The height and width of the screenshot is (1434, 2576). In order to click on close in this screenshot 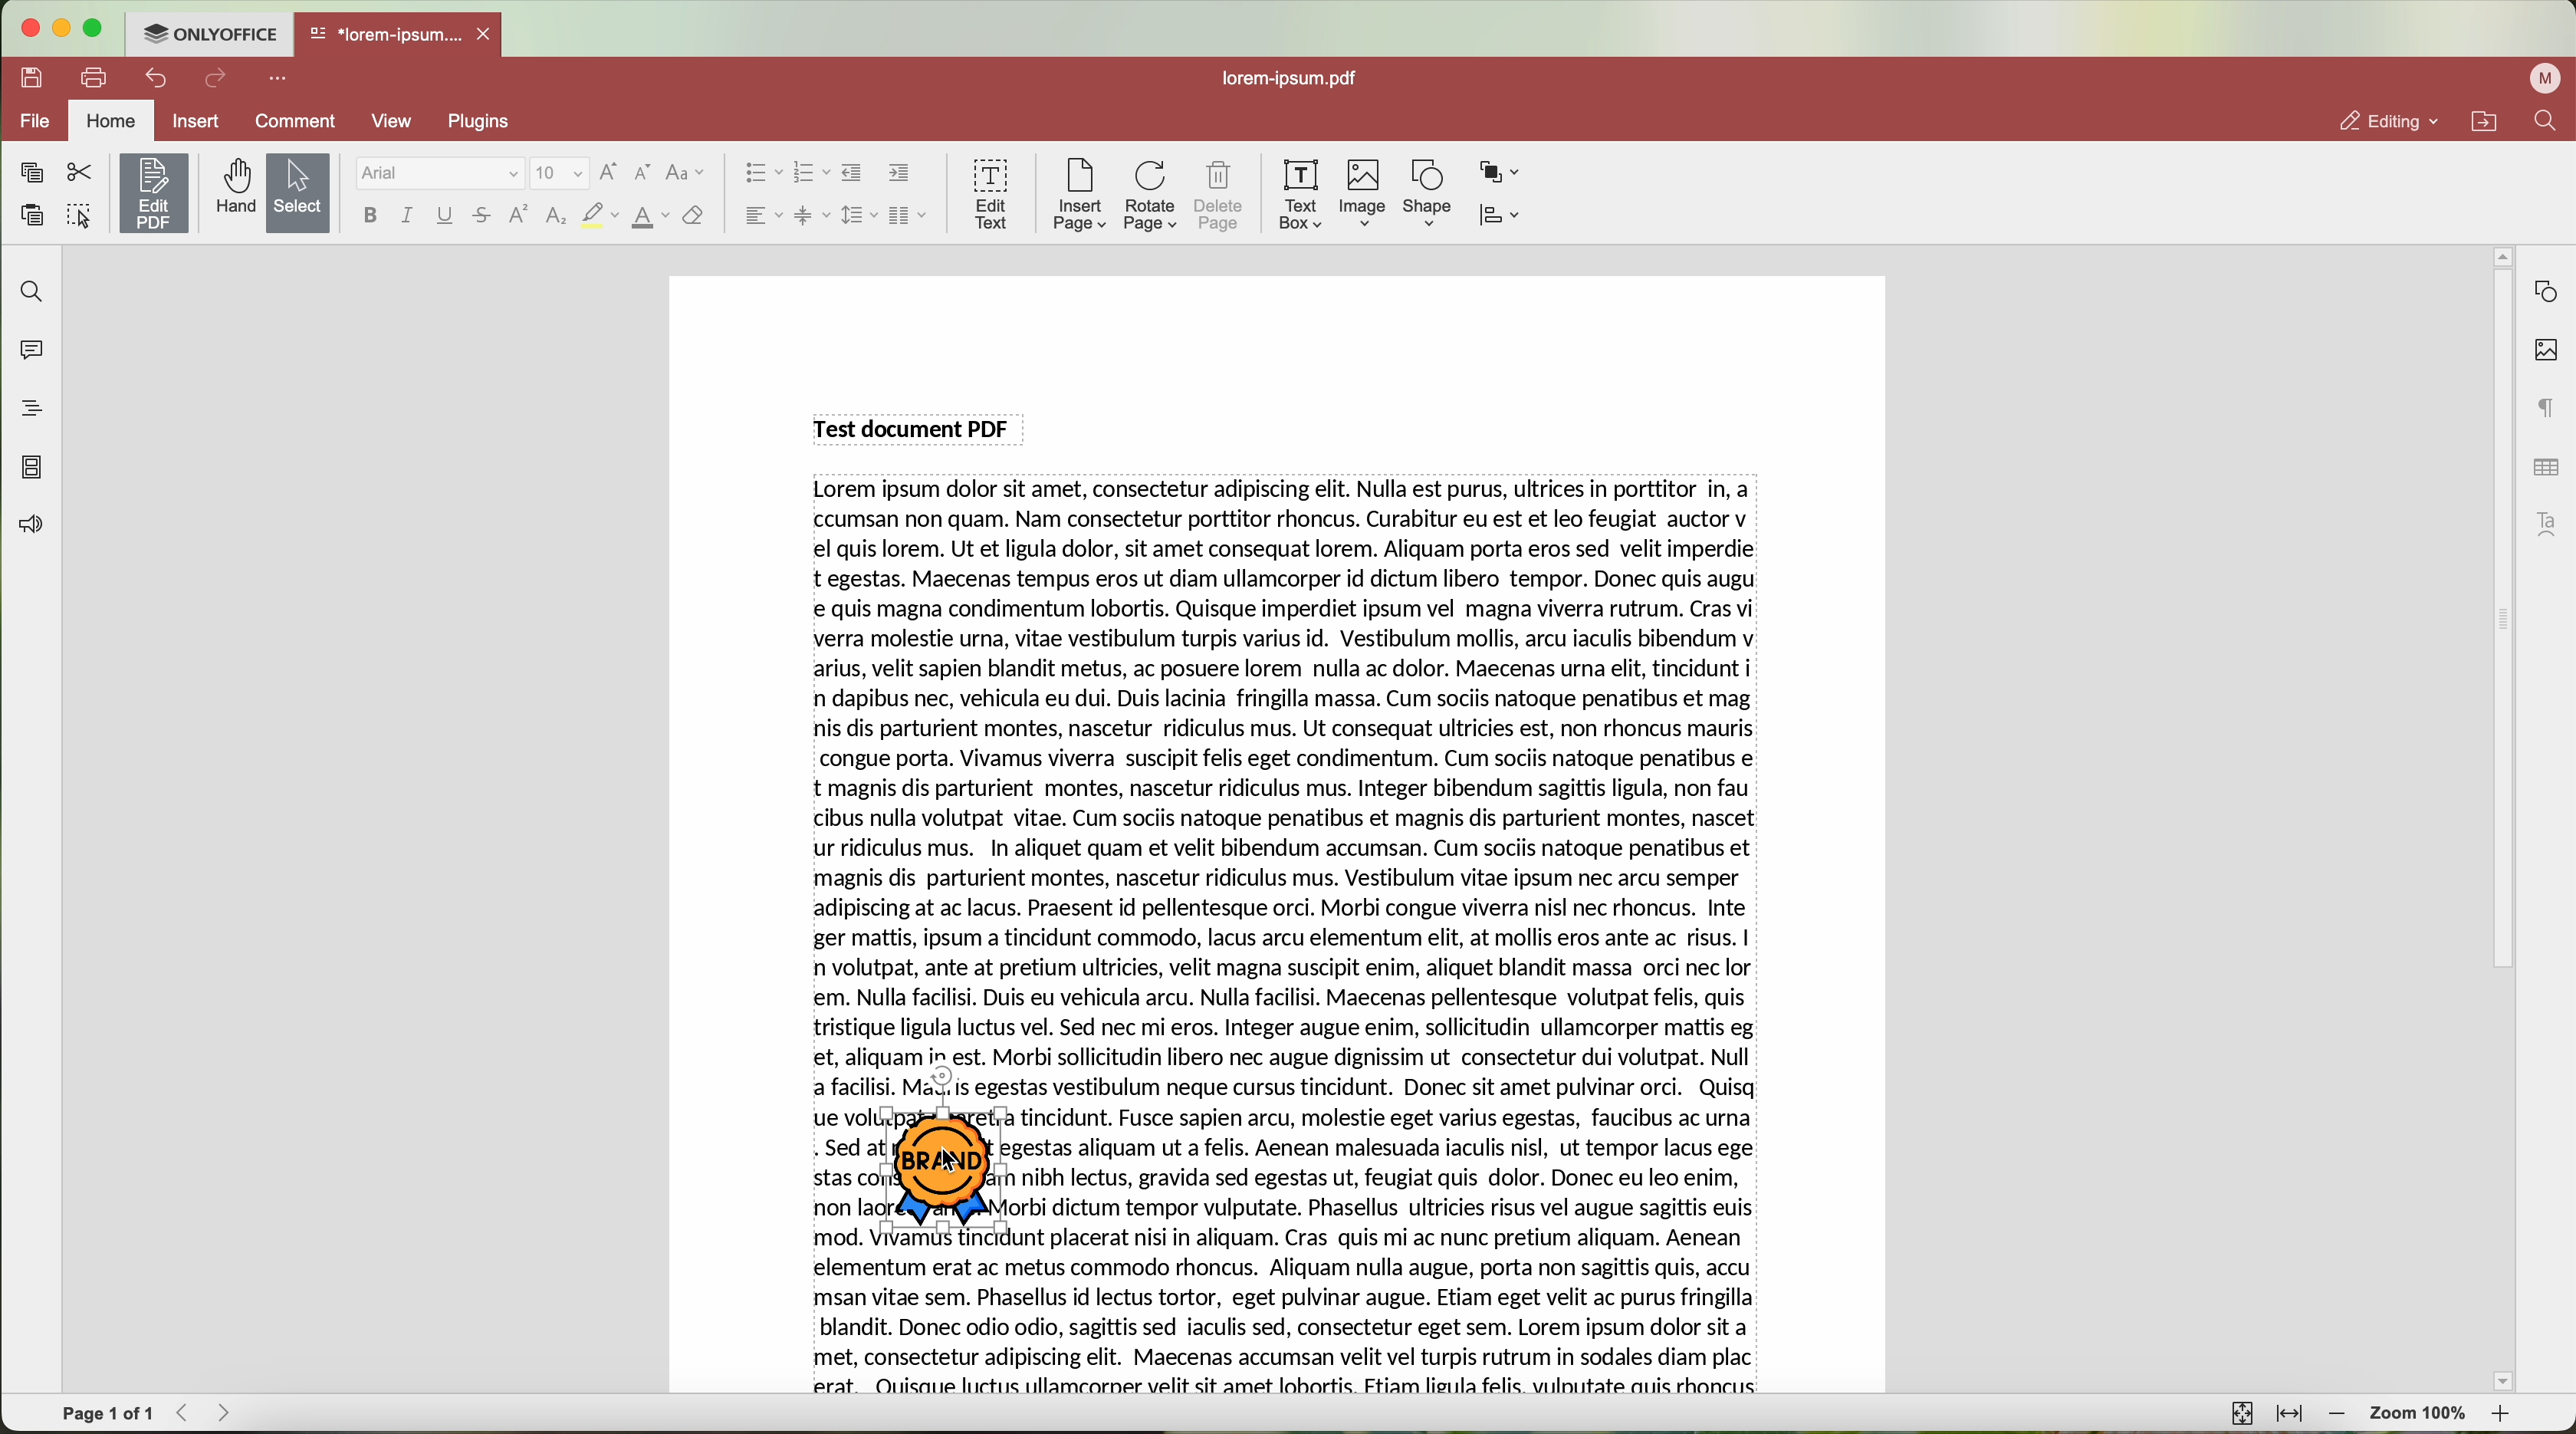, I will do `click(488, 34)`.